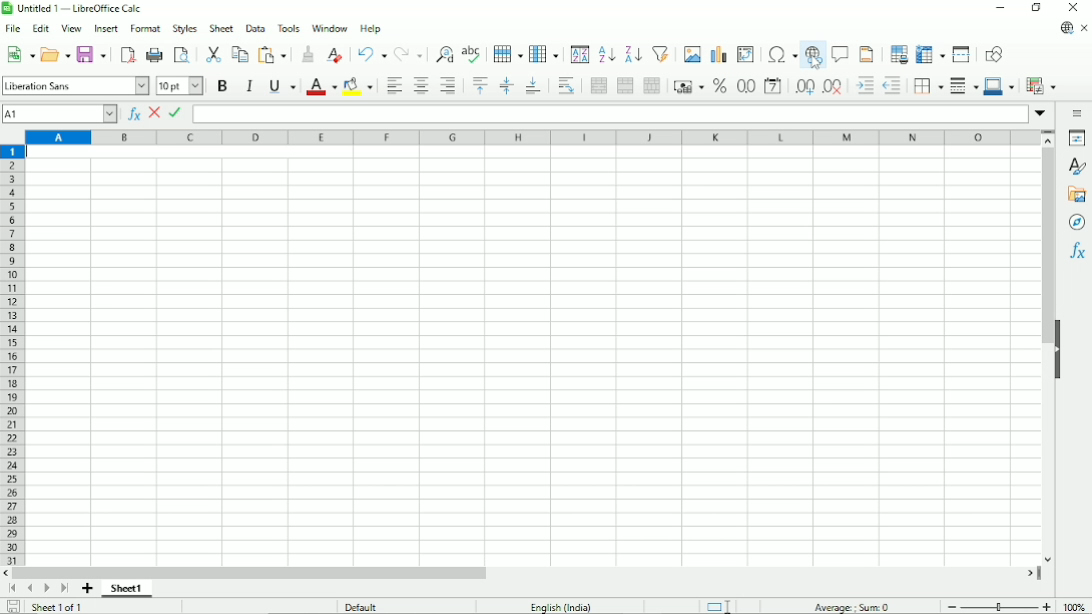 The image size is (1092, 614). What do you see at coordinates (410, 55) in the screenshot?
I see `Redo` at bounding box center [410, 55].